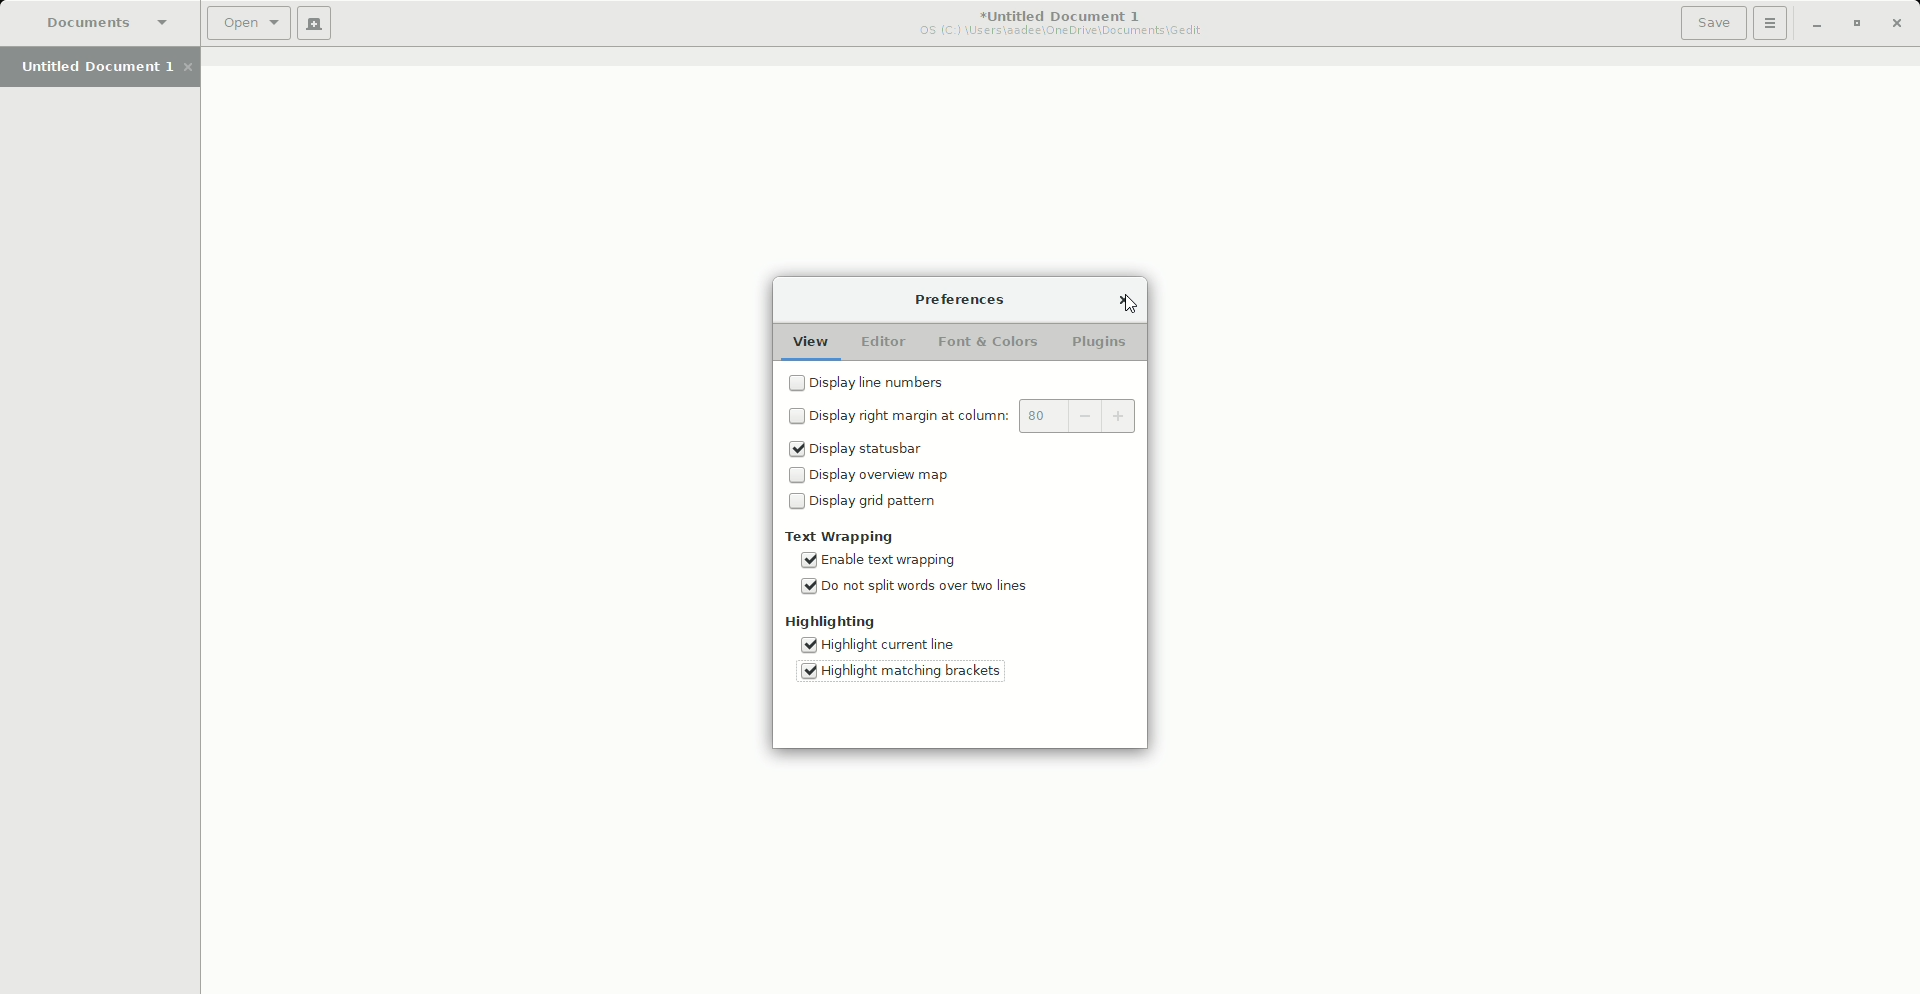  What do you see at coordinates (990, 344) in the screenshot?
I see `Fond and Colors` at bounding box center [990, 344].